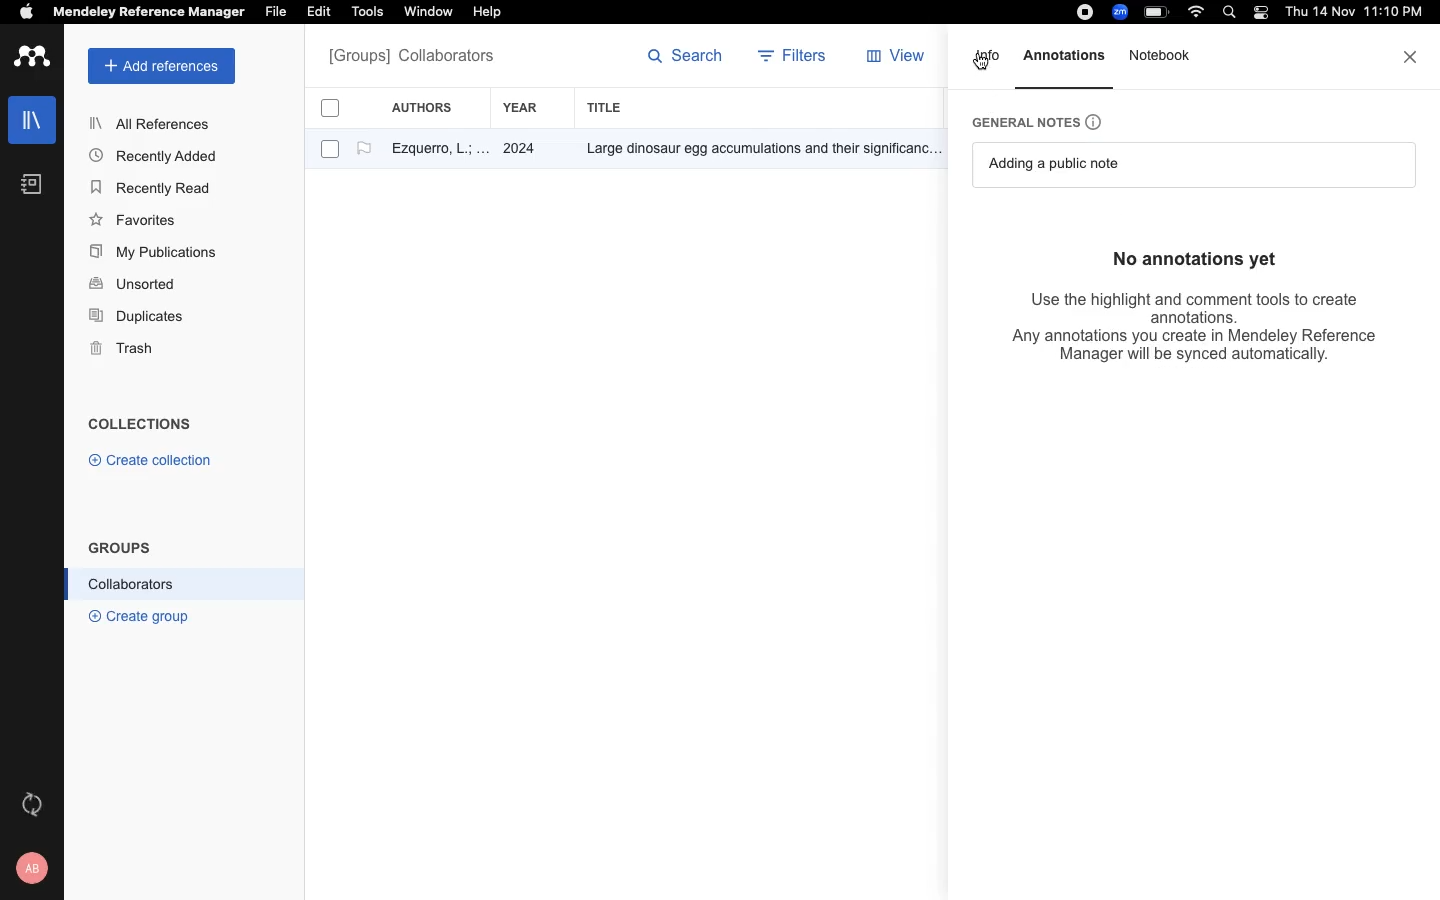 This screenshot has width=1440, height=900. What do you see at coordinates (984, 60) in the screenshot?
I see `cursor` at bounding box center [984, 60].